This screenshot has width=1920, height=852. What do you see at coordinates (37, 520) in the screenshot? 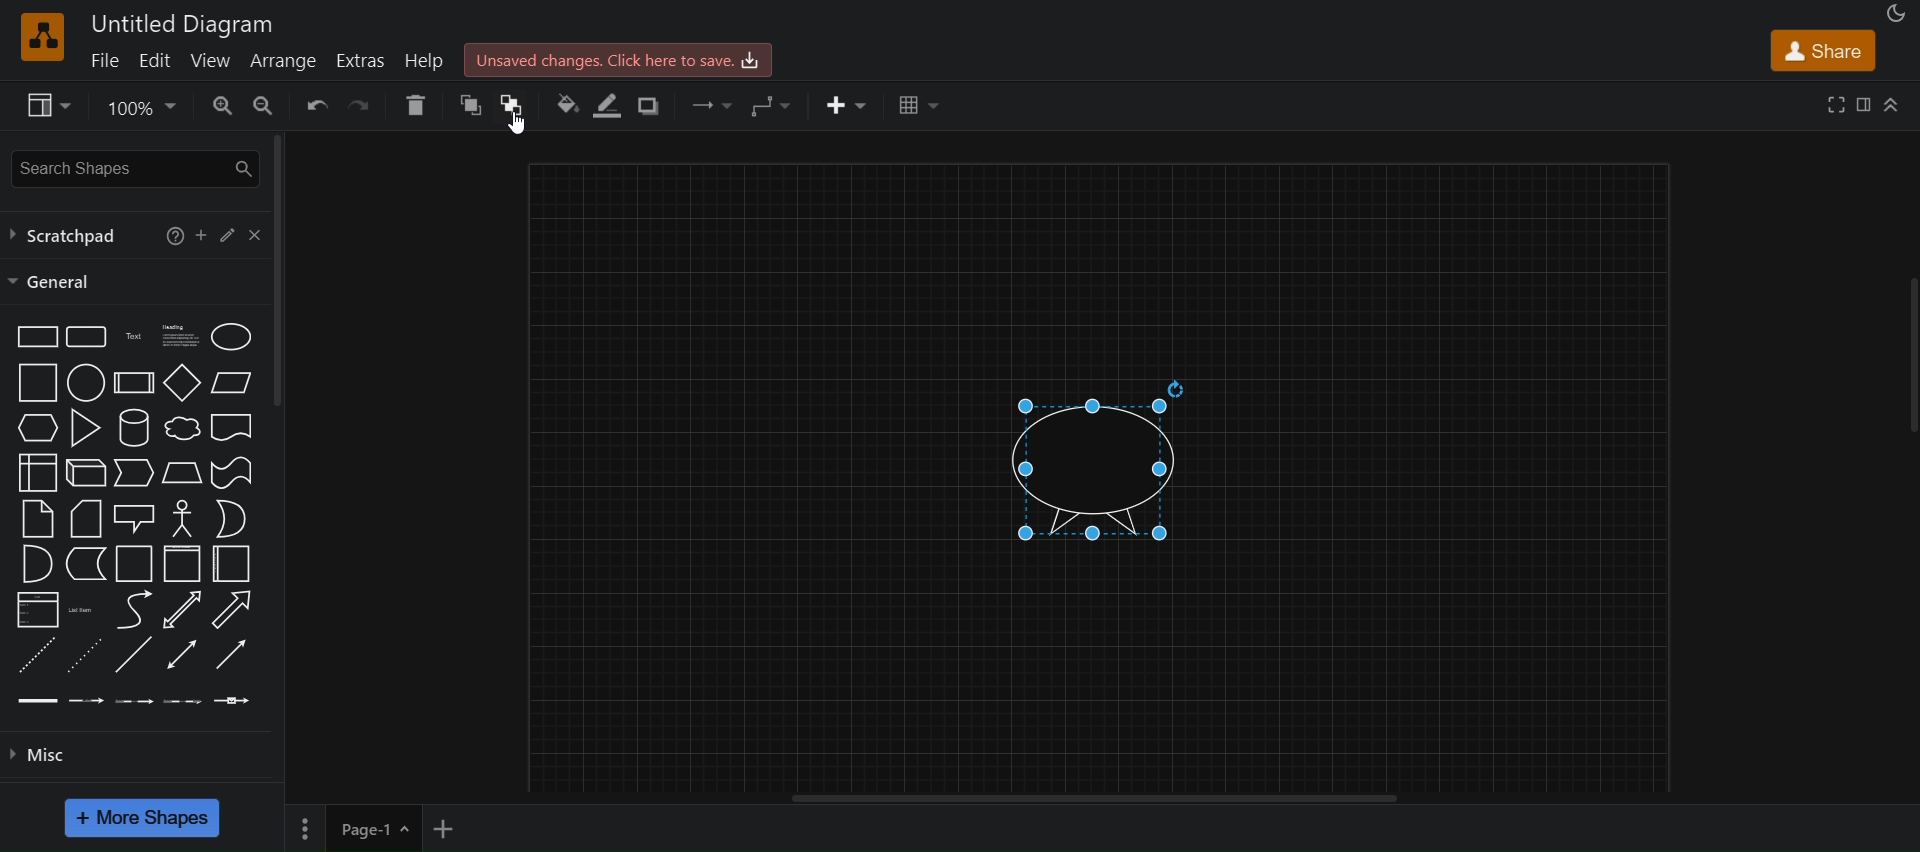
I see `note ` at bounding box center [37, 520].